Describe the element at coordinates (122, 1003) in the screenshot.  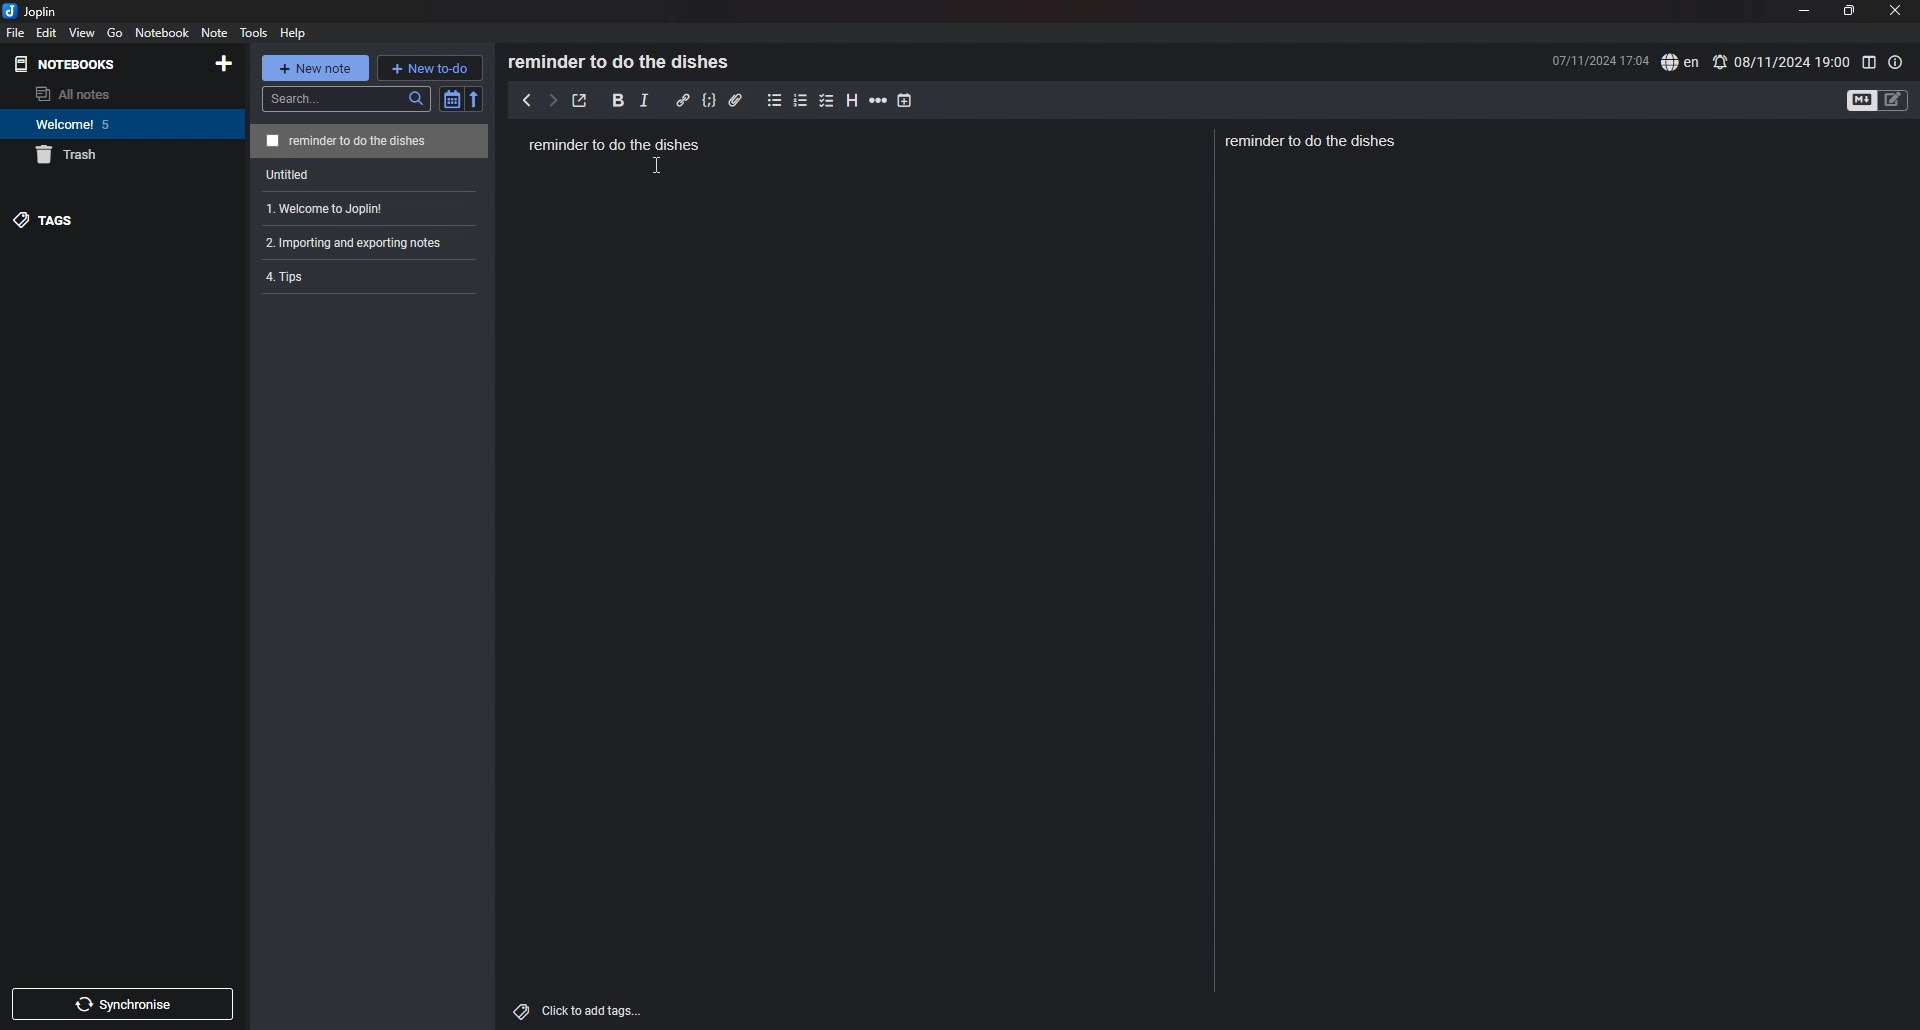
I see `sync` at that location.